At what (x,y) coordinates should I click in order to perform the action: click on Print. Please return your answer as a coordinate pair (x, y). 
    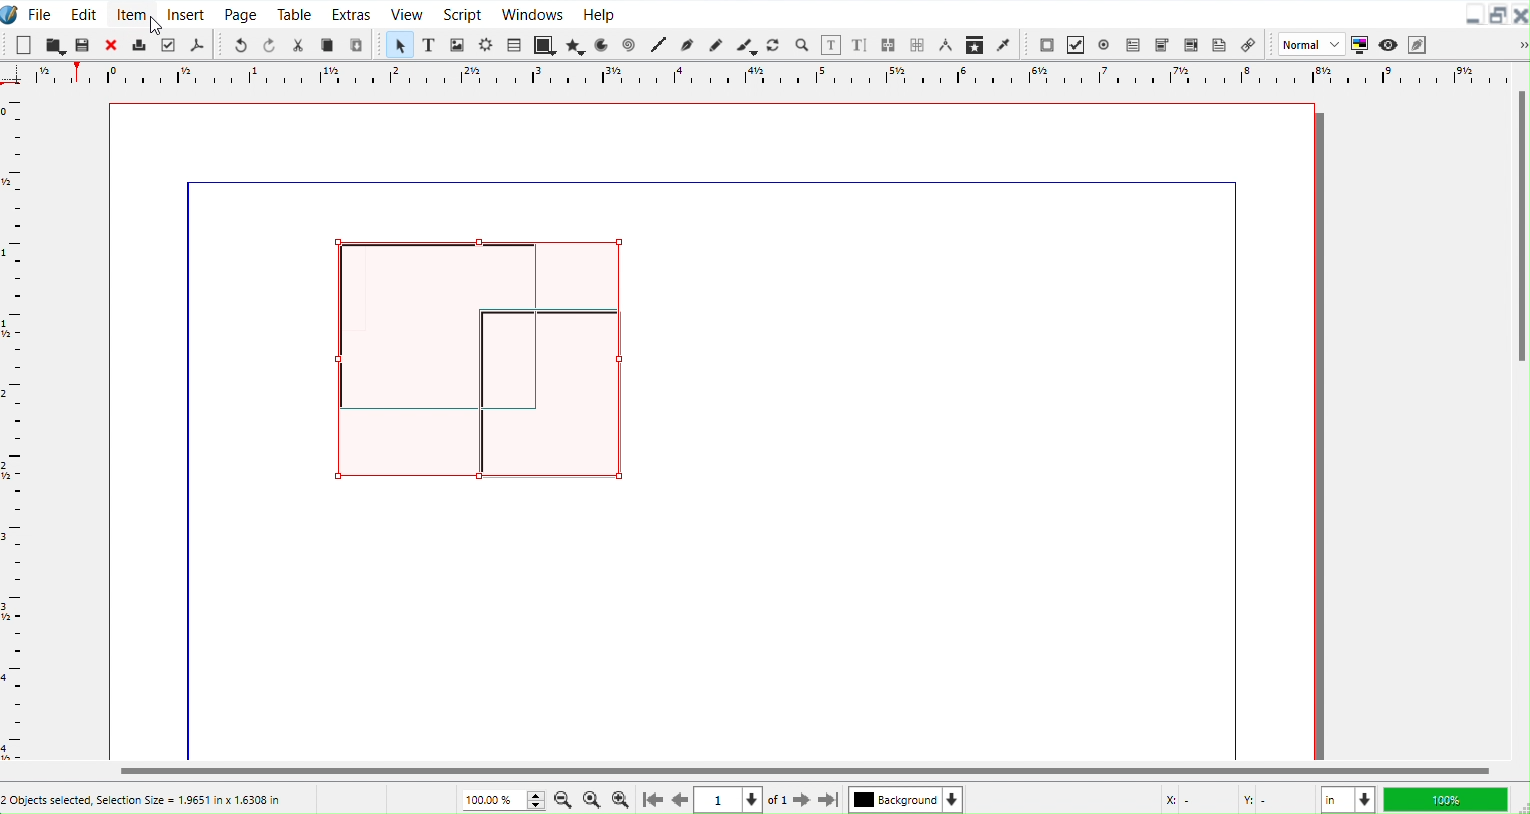
    Looking at the image, I should click on (138, 45).